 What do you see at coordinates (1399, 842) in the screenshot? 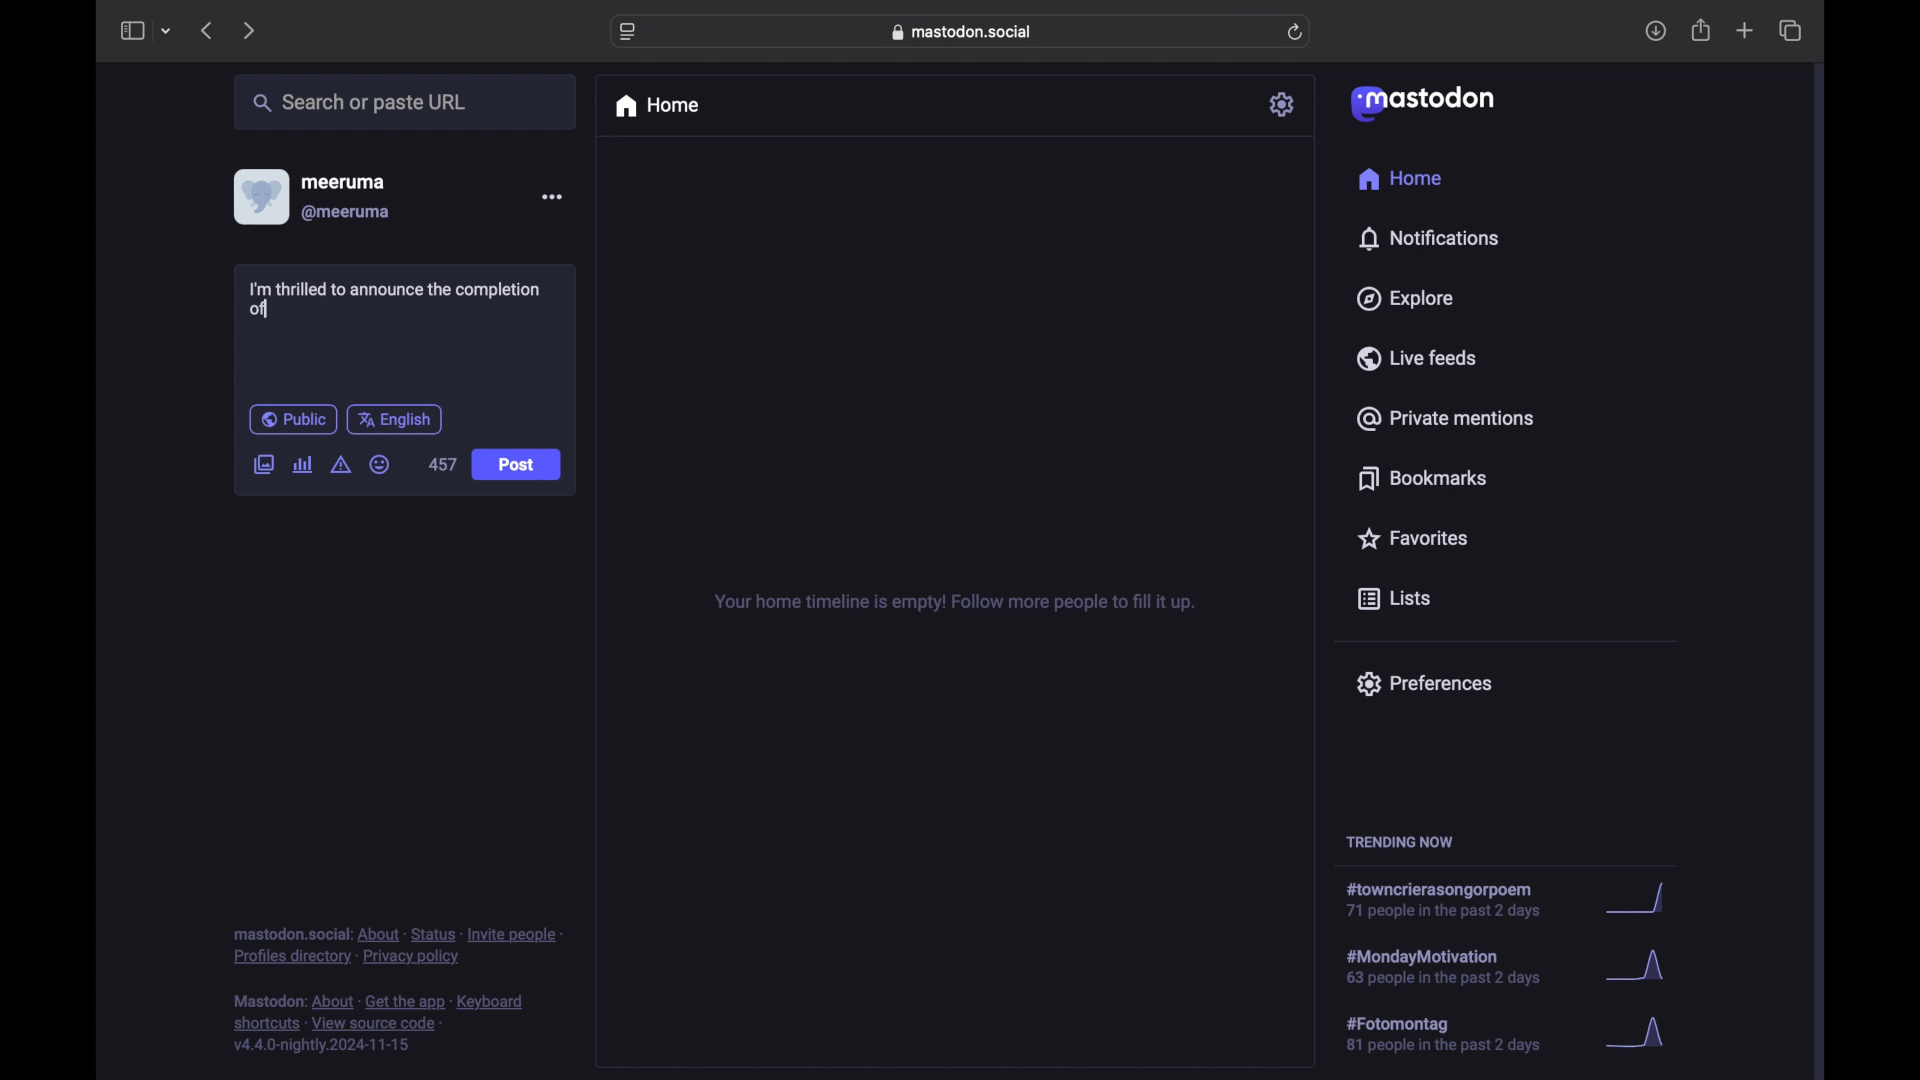
I see `trending now` at bounding box center [1399, 842].